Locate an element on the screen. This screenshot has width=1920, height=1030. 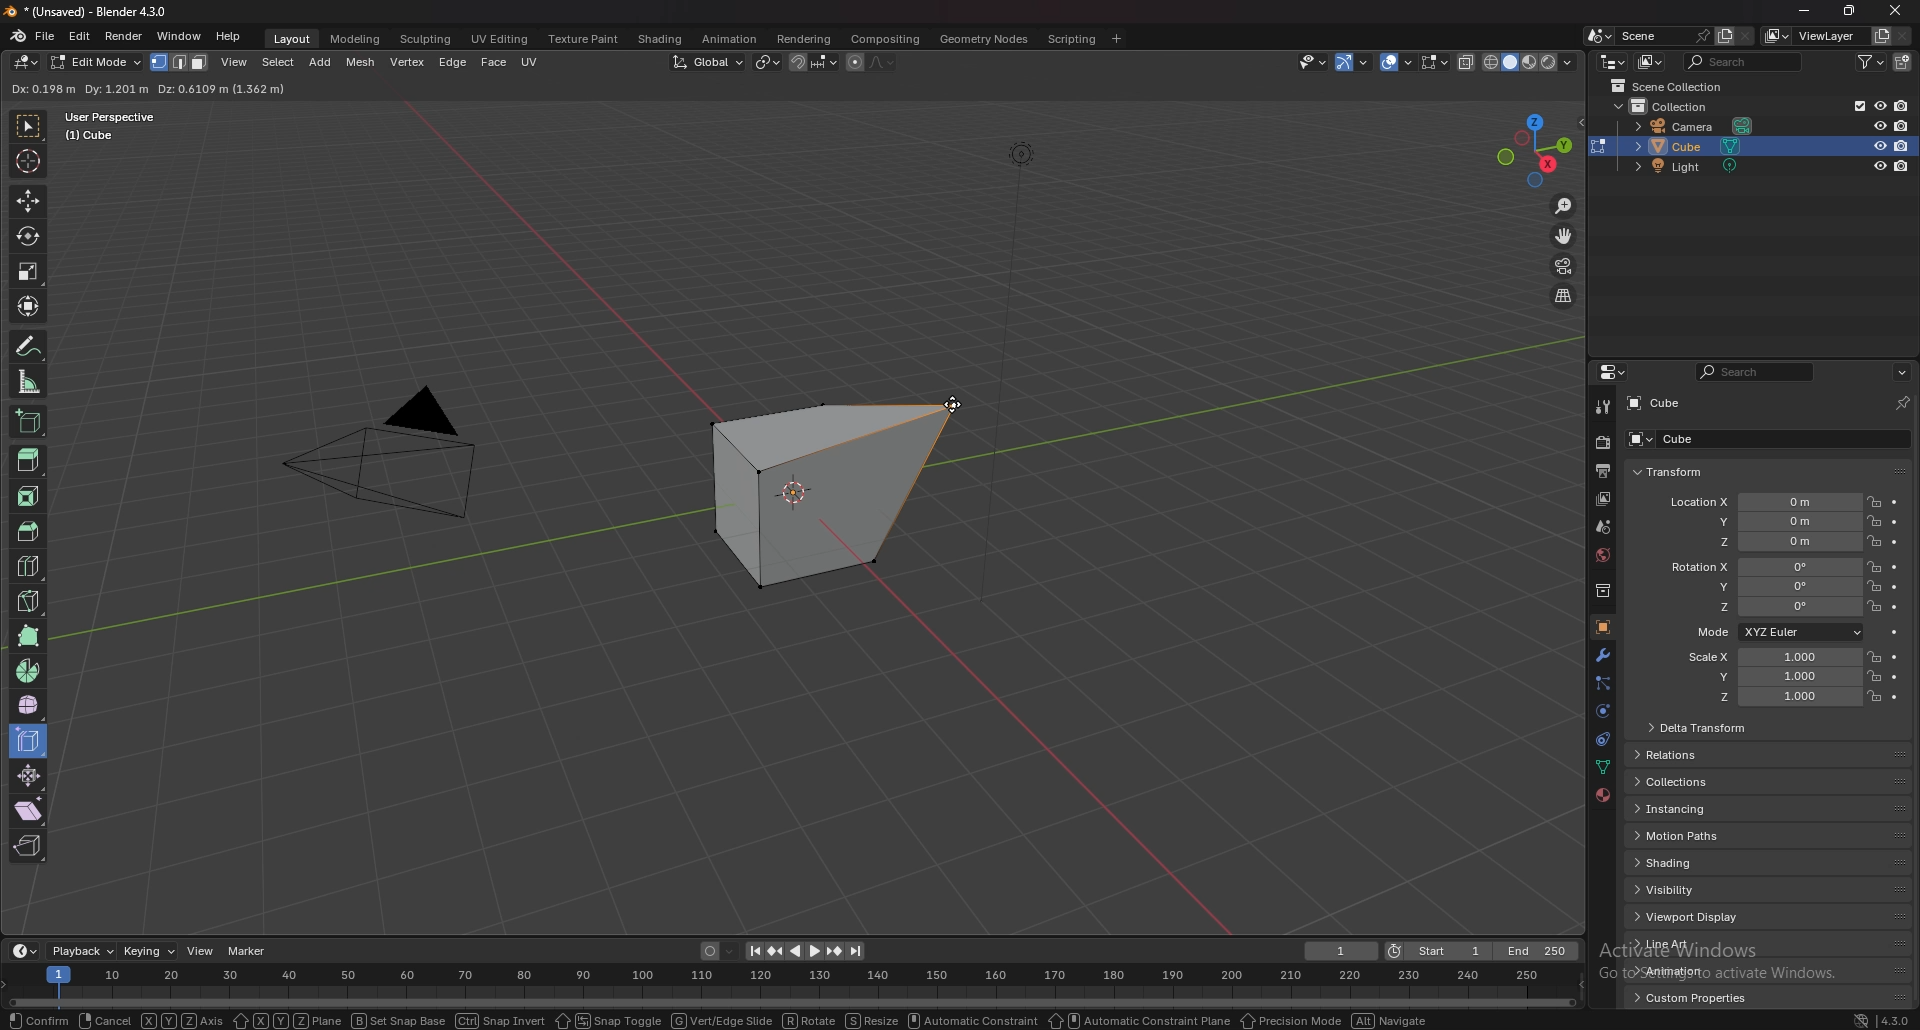
lock is located at coordinates (1873, 587).